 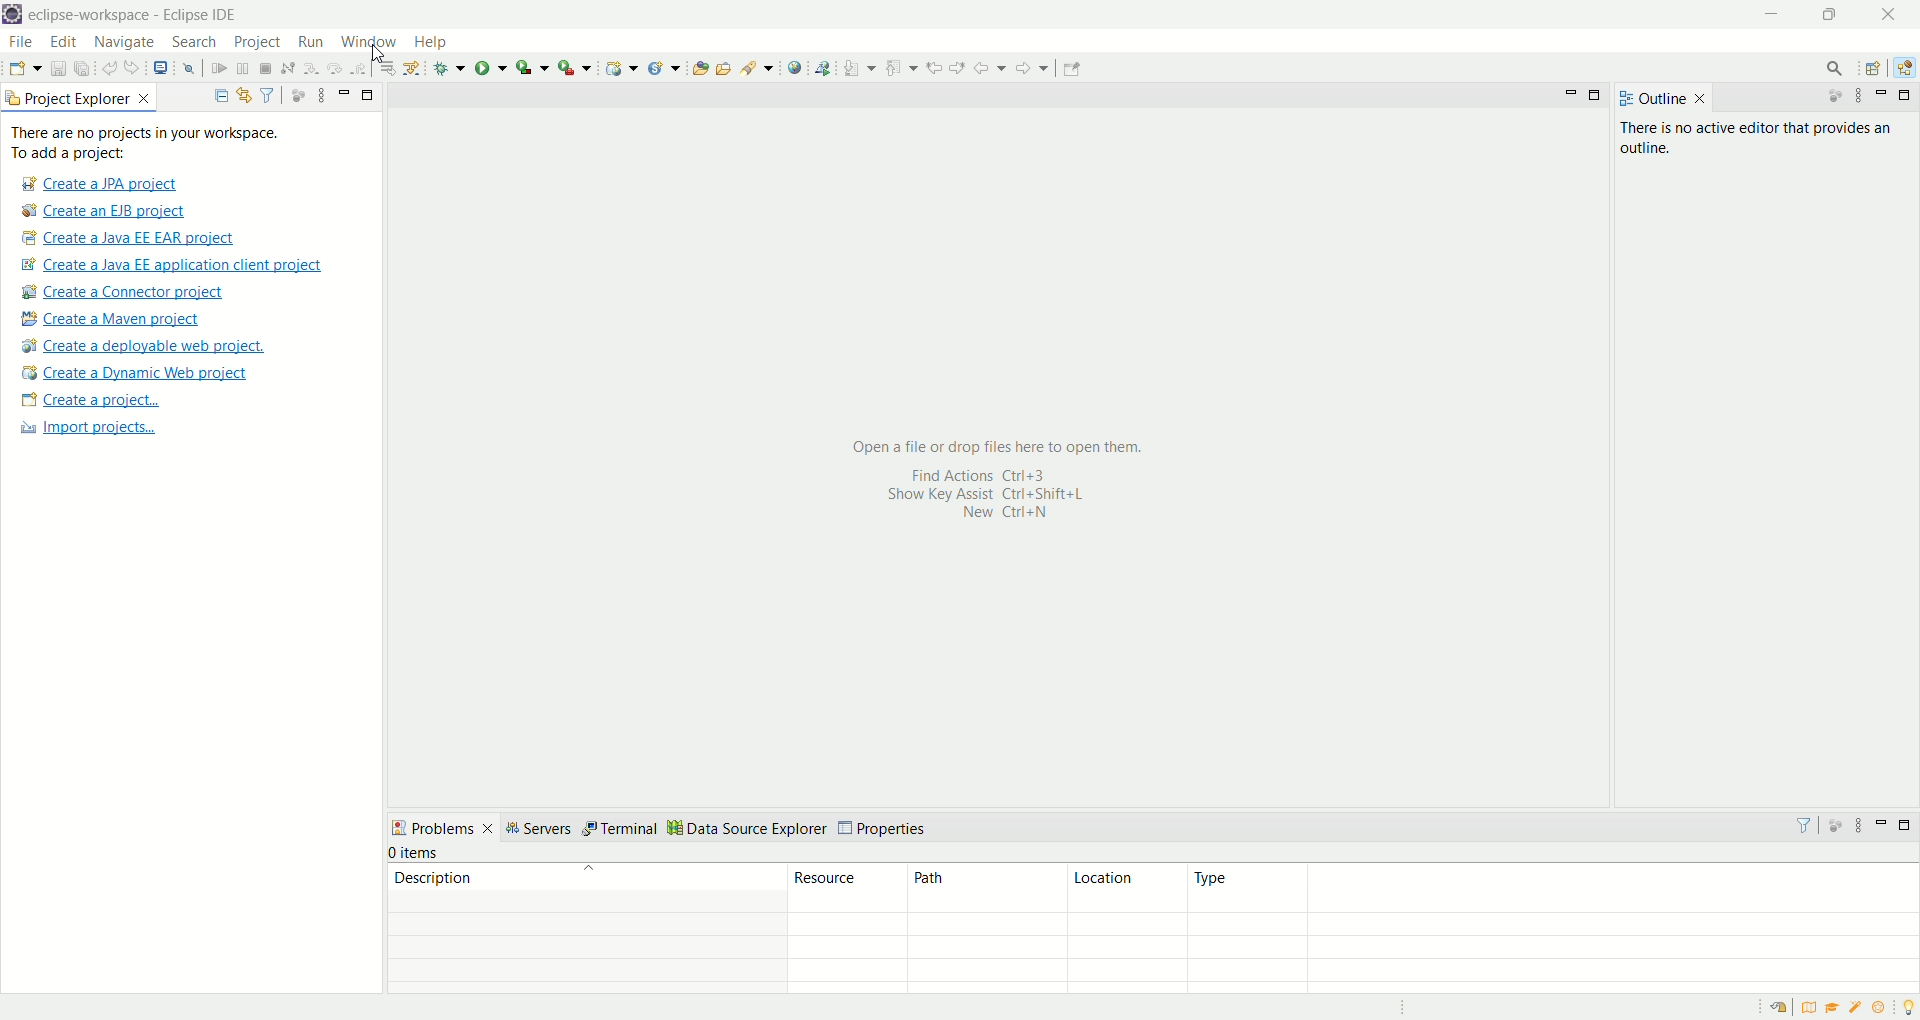 I want to click on outline, so click(x=1662, y=98).